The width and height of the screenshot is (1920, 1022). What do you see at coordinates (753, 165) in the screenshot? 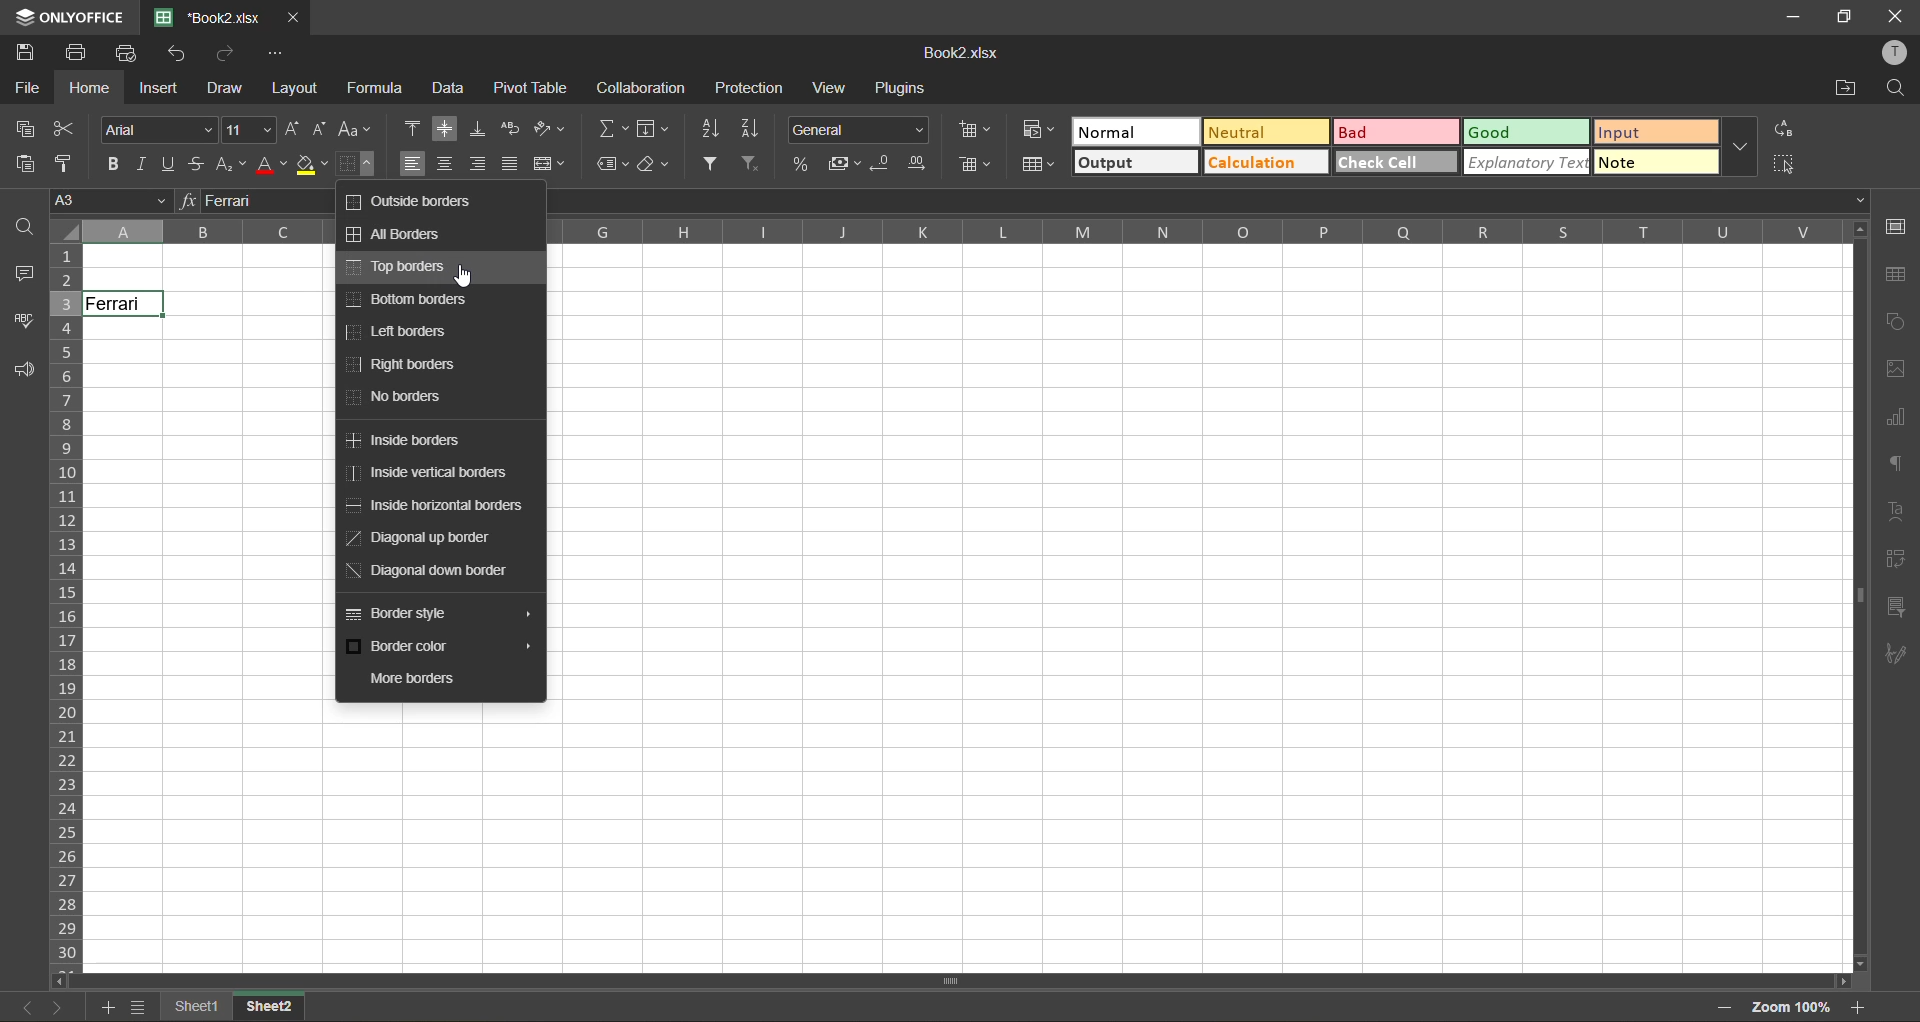
I see `clear filter` at bounding box center [753, 165].